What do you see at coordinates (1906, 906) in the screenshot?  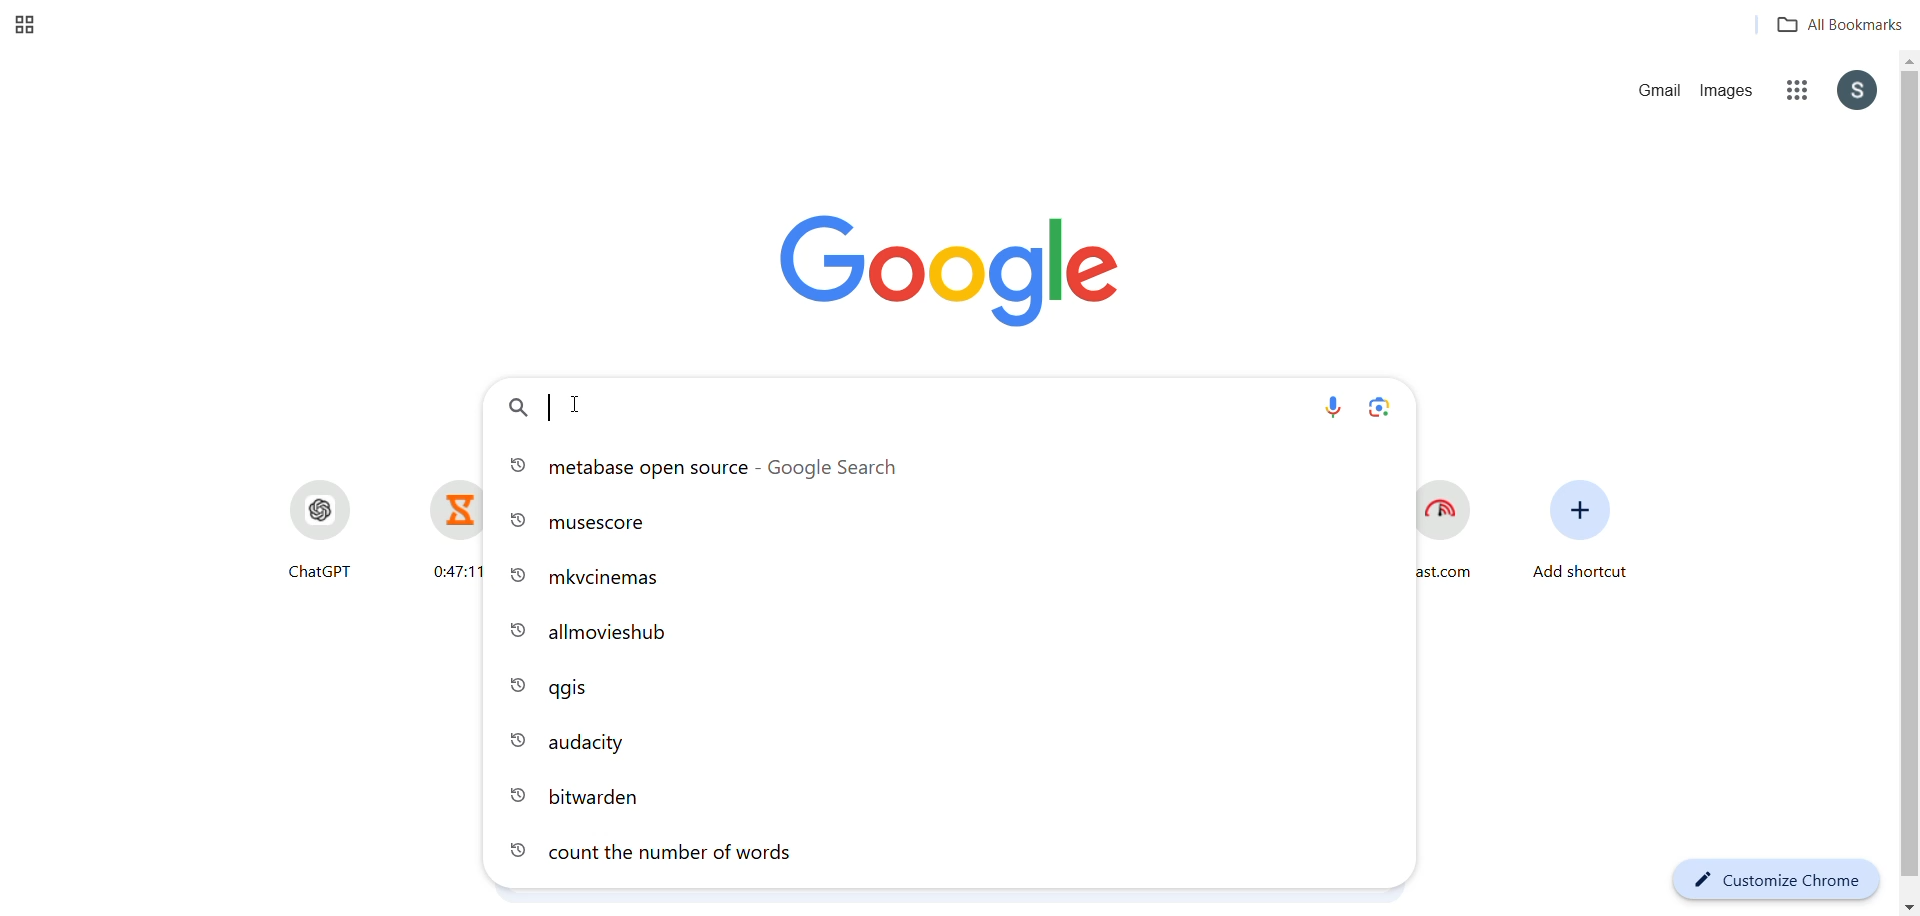 I see `move down` at bounding box center [1906, 906].